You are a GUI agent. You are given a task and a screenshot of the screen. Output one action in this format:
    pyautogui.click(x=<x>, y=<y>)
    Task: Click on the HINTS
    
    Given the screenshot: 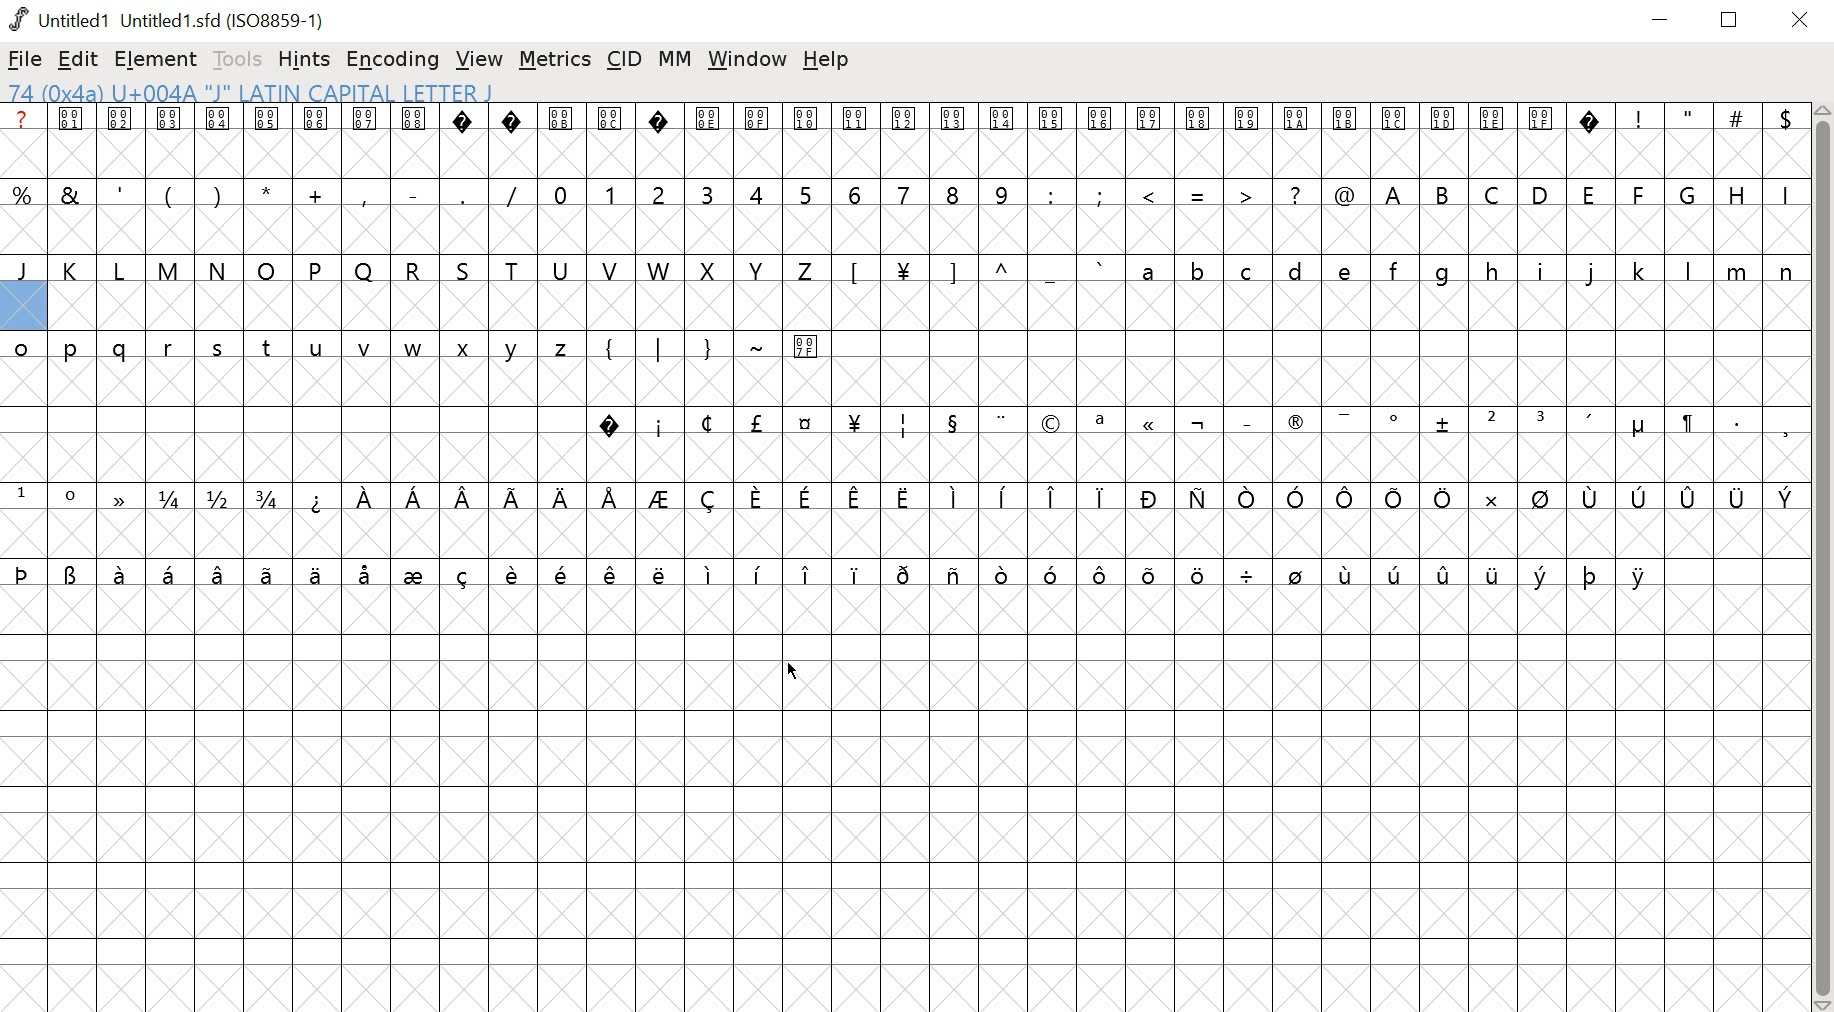 What is the action you would take?
    pyautogui.click(x=306, y=61)
    